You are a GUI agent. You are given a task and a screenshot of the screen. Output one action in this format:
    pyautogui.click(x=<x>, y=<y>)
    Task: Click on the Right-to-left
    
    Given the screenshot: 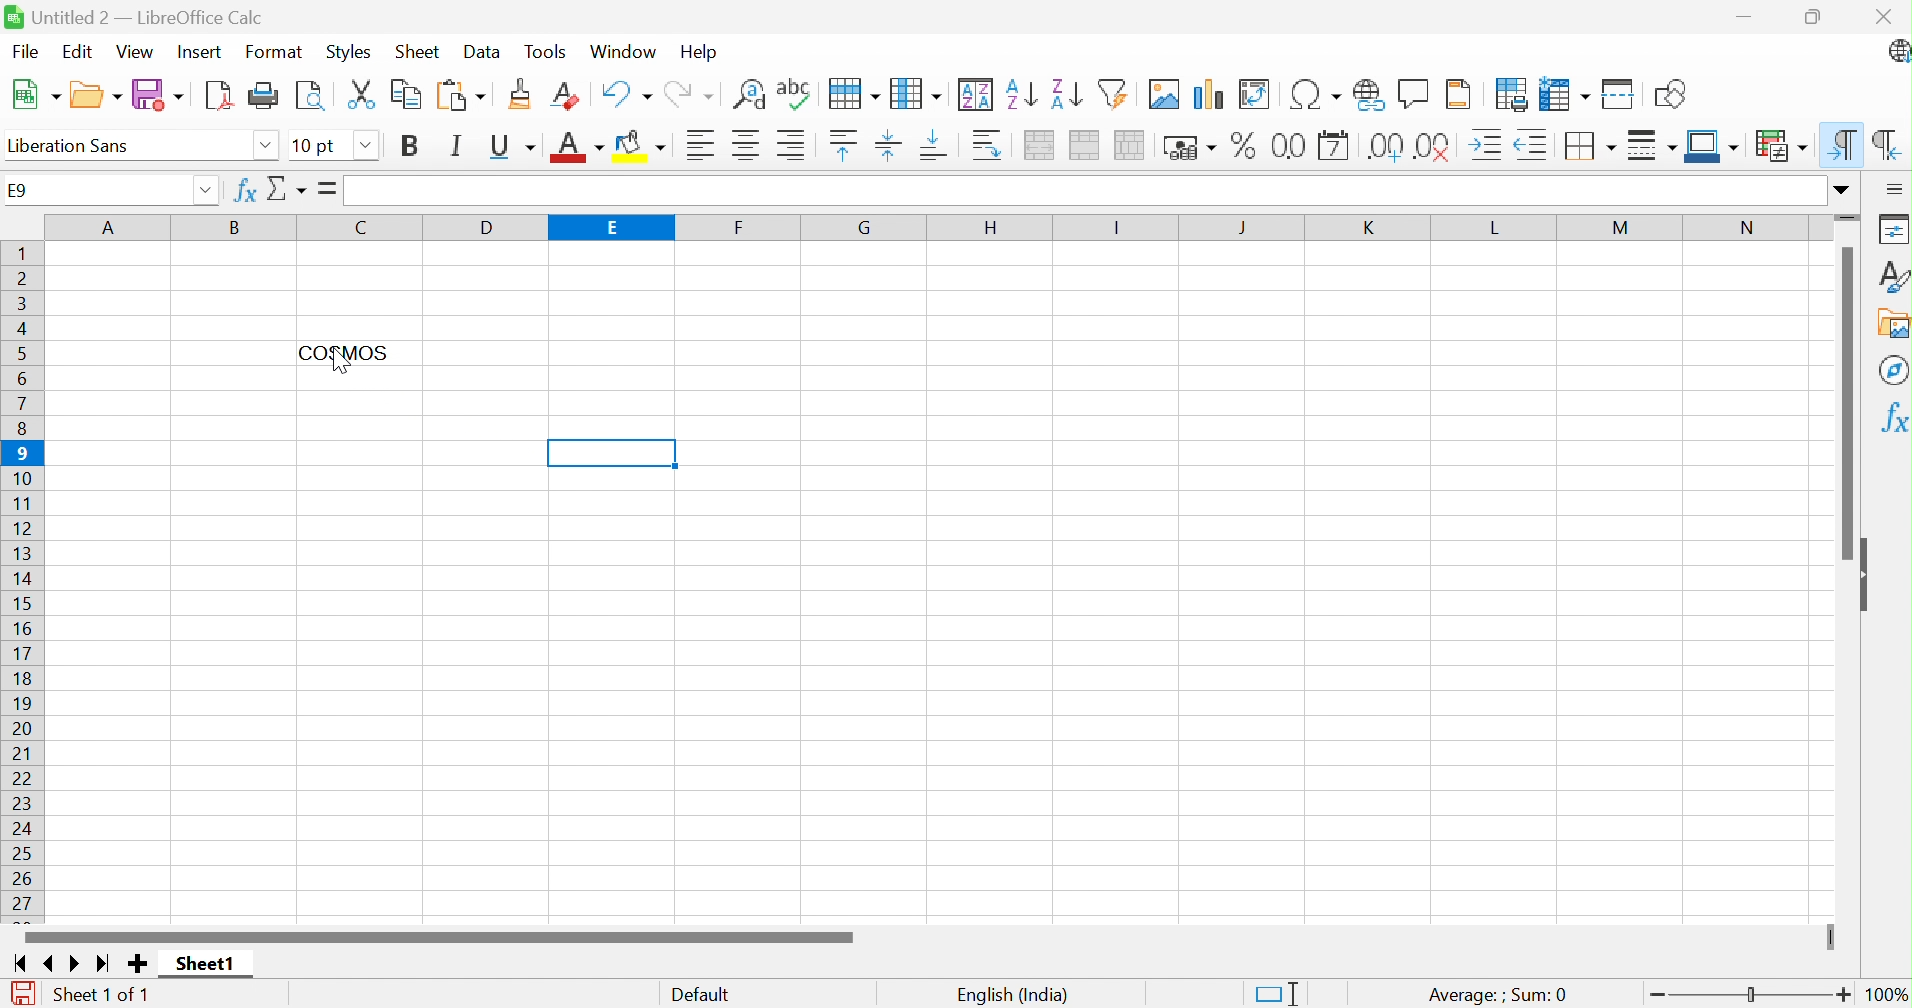 What is the action you would take?
    pyautogui.click(x=1889, y=144)
    